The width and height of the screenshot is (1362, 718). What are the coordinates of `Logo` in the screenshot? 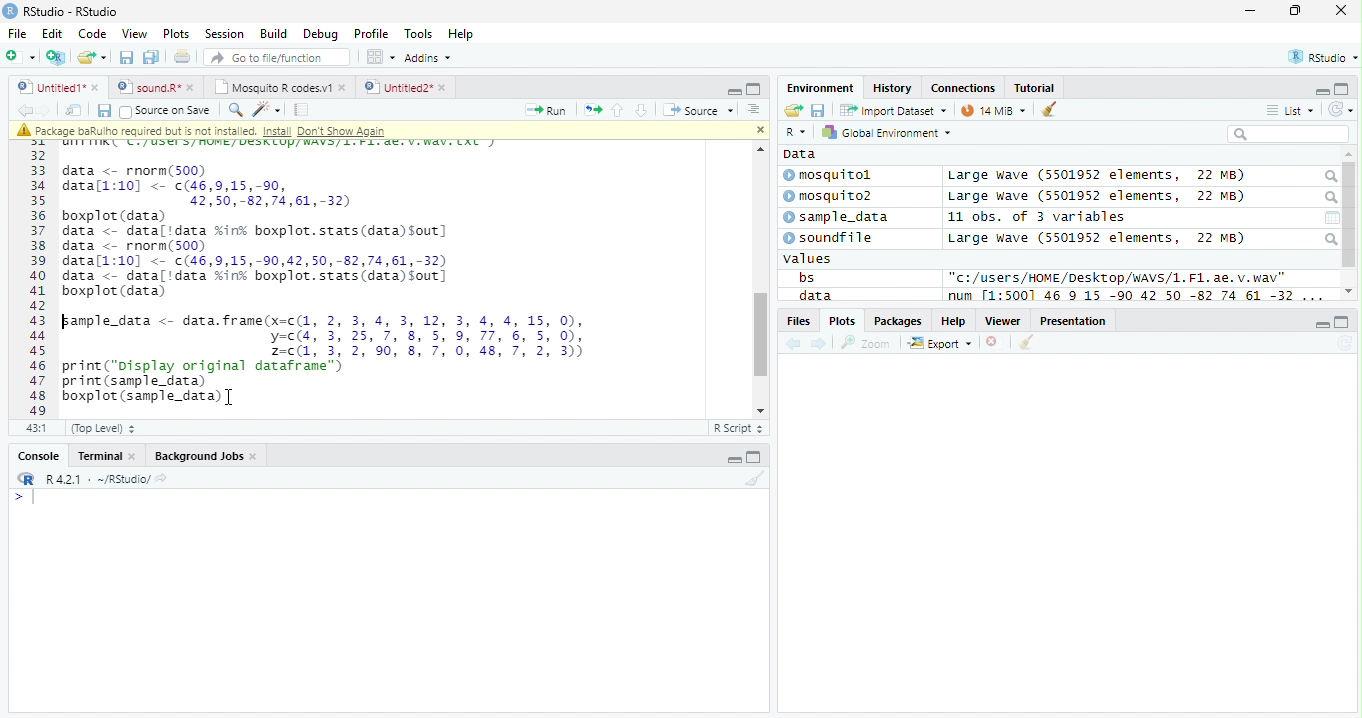 It's located at (11, 11).